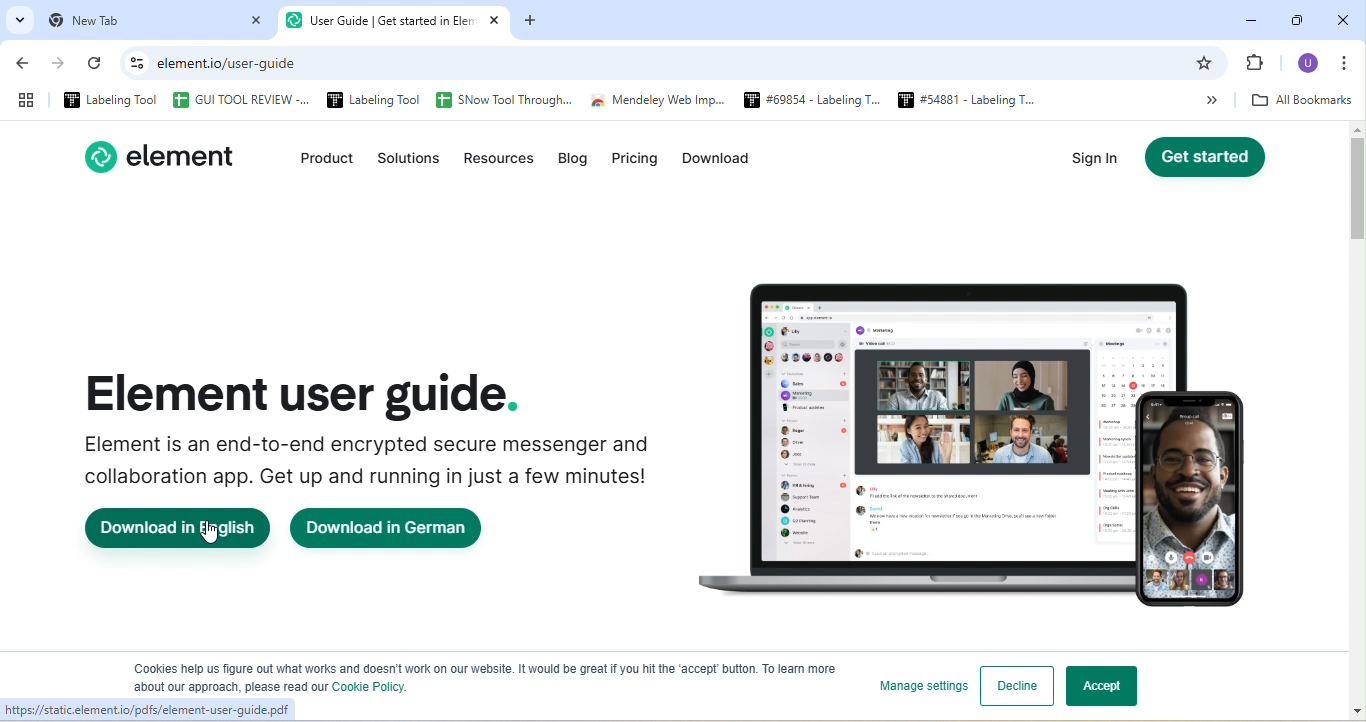  What do you see at coordinates (1202, 100) in the screenshot?
I see `More ` at bounding box center [1202, 100].